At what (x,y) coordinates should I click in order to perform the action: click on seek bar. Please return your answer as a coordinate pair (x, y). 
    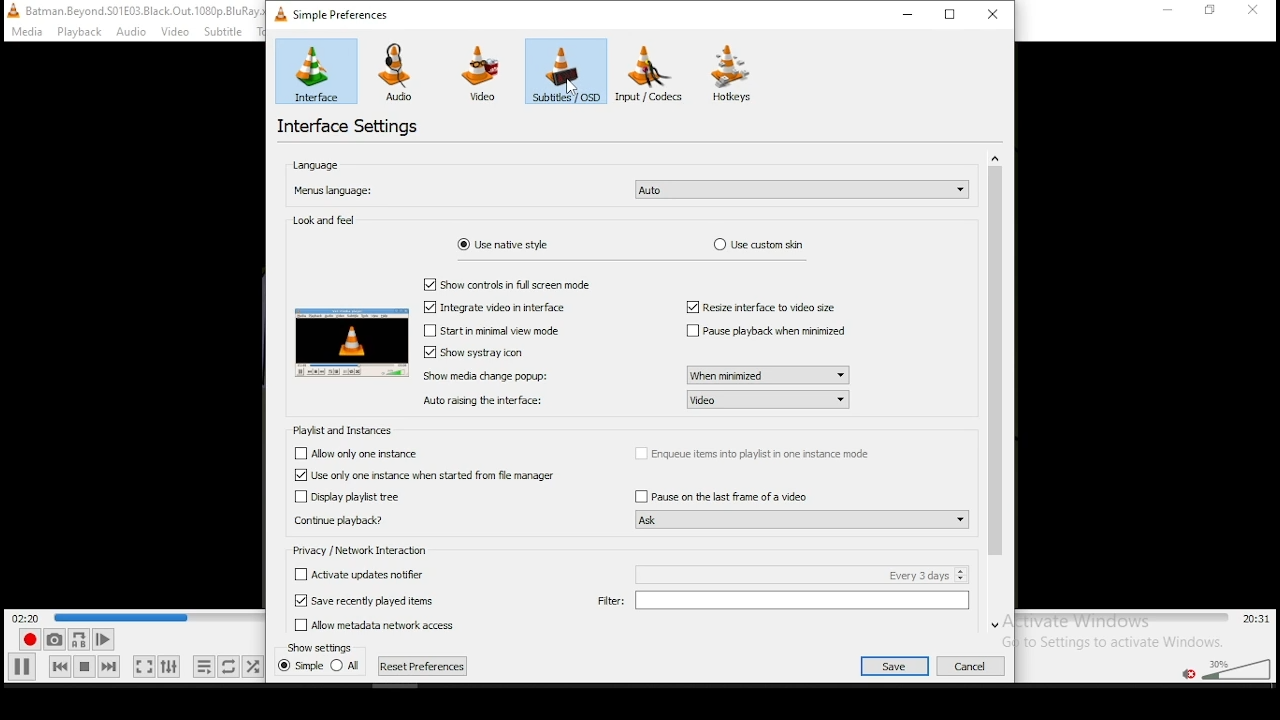
    Looking at the image, I should click on (1123, 618).